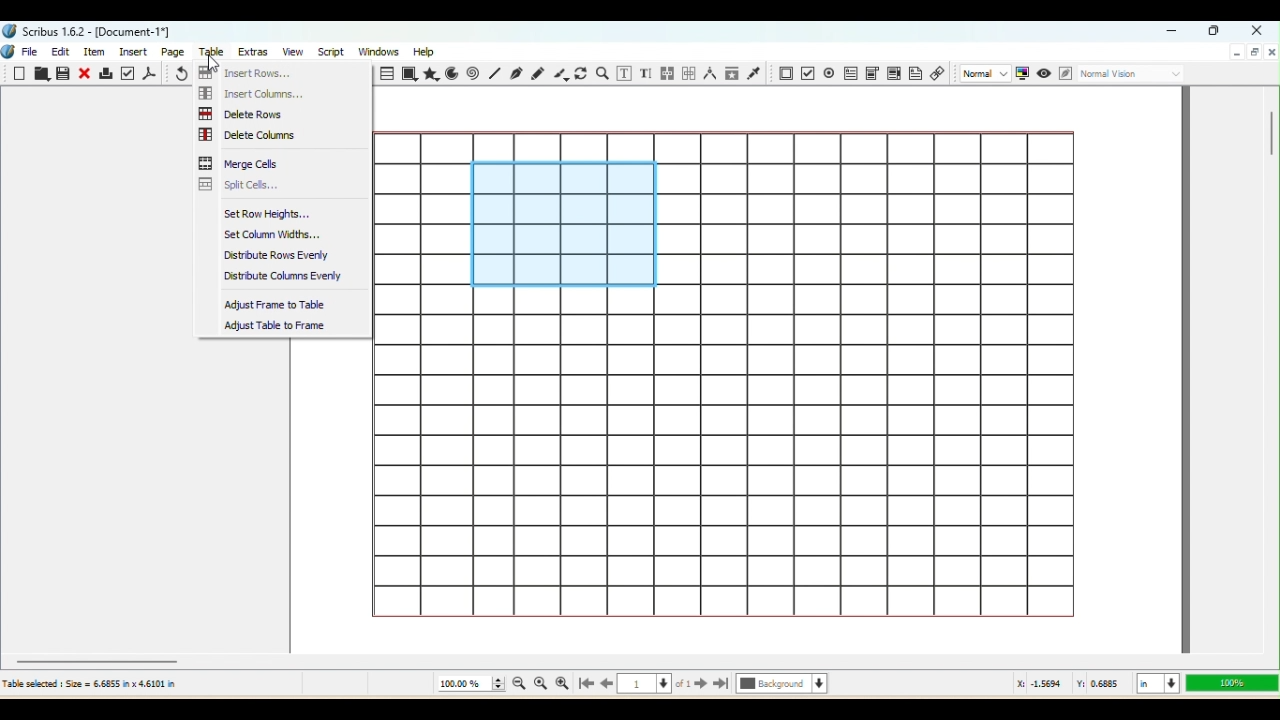  I want to click on Preflight verifier, so click(129, 73).